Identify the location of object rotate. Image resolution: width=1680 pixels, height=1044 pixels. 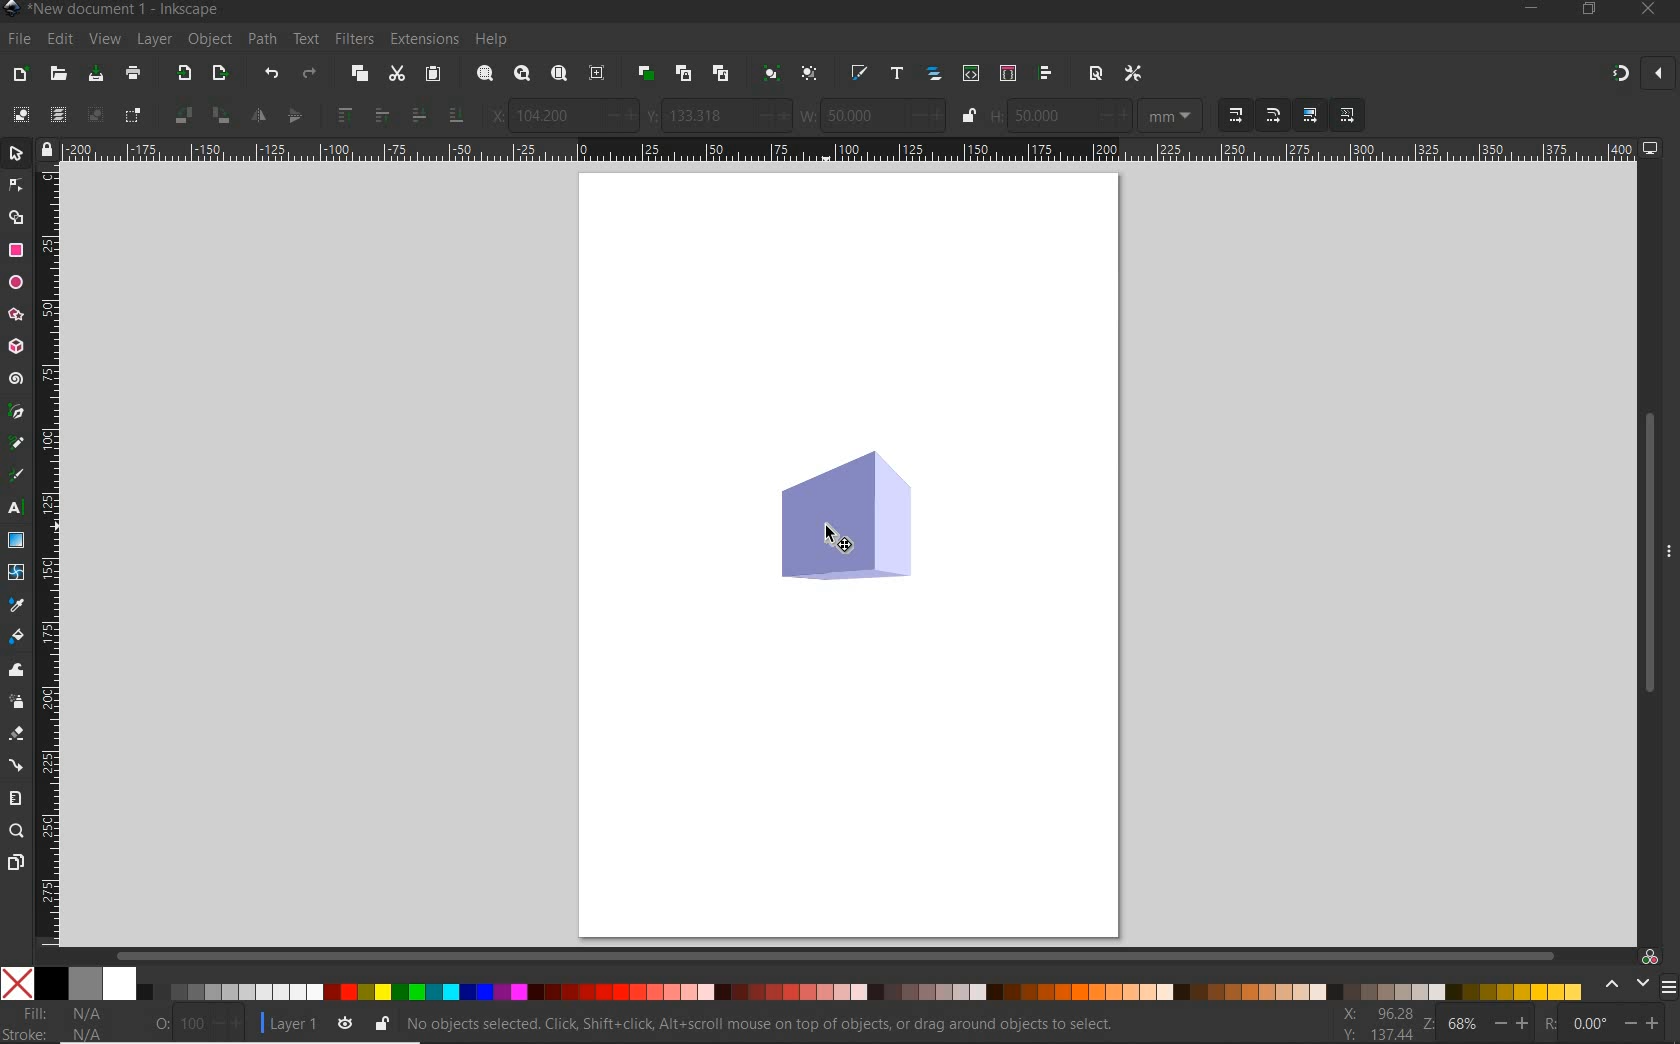
(181, 115).